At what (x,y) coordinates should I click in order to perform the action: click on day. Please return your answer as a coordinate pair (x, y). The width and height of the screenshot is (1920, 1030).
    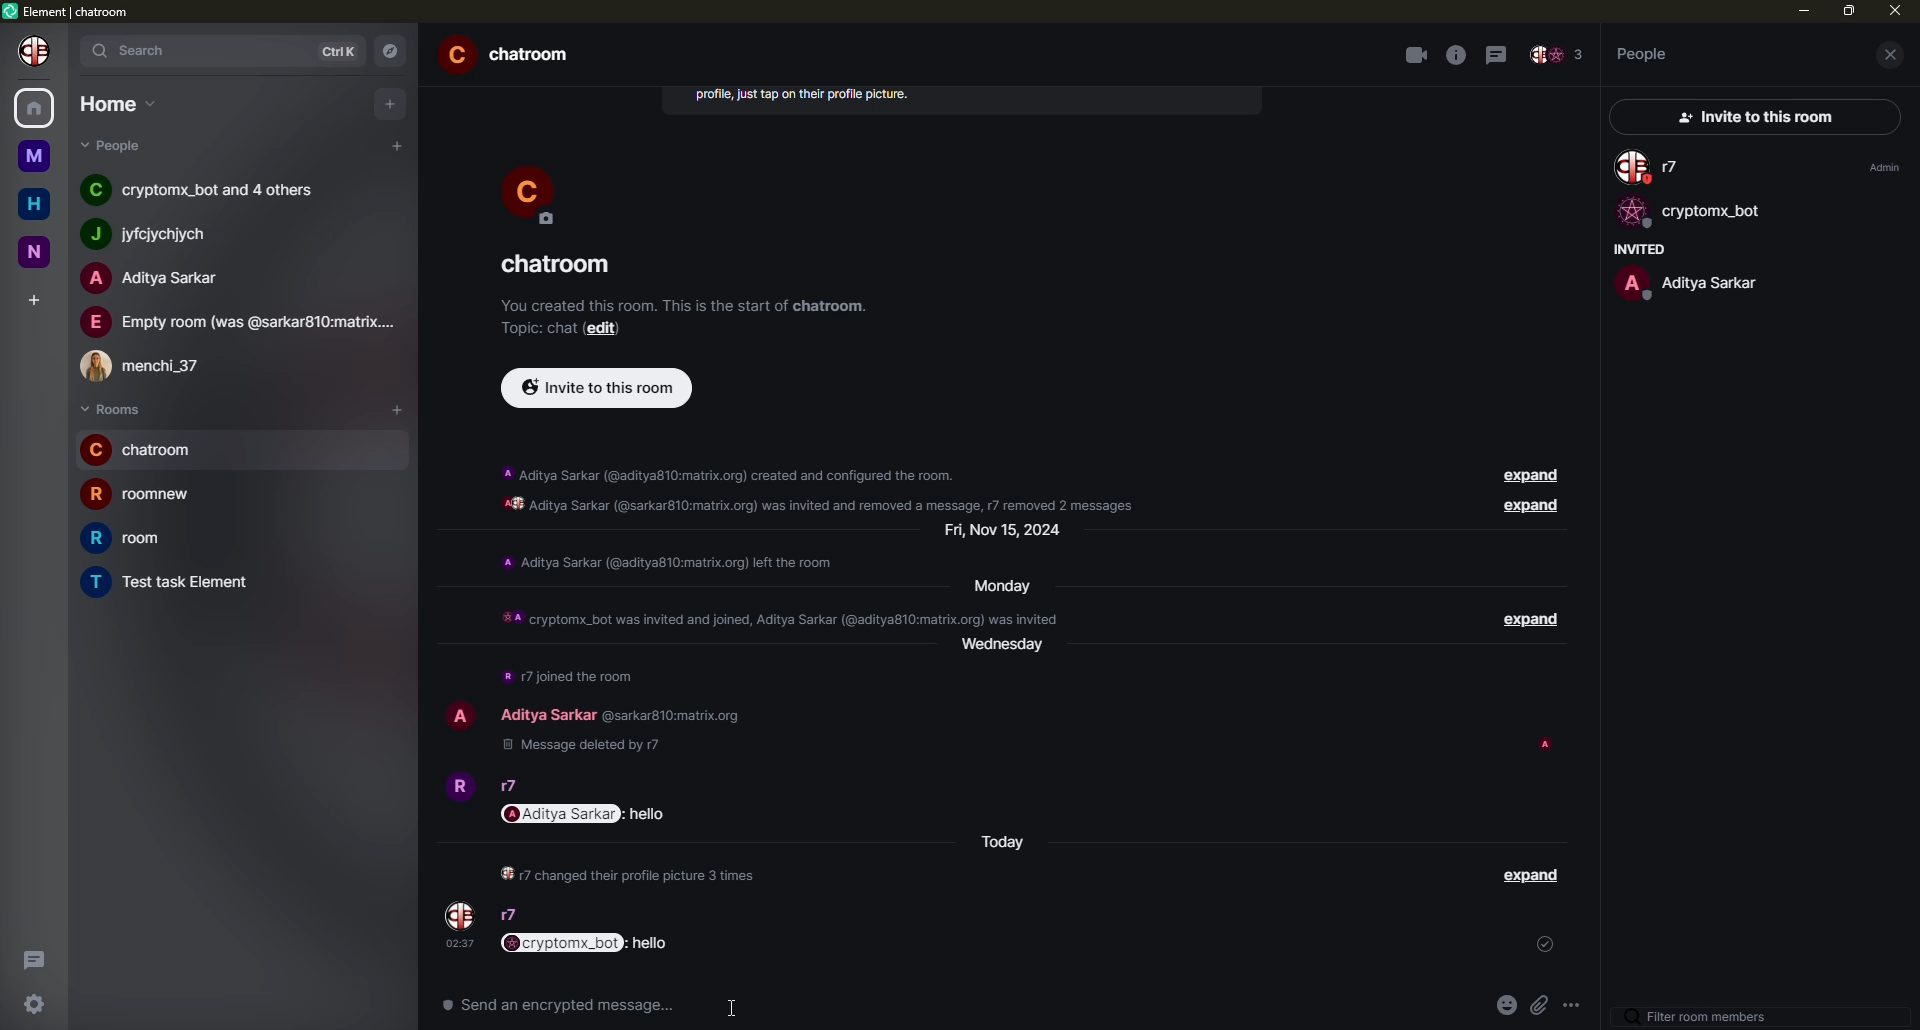
    Looking at the image, I should click on (996, 587).